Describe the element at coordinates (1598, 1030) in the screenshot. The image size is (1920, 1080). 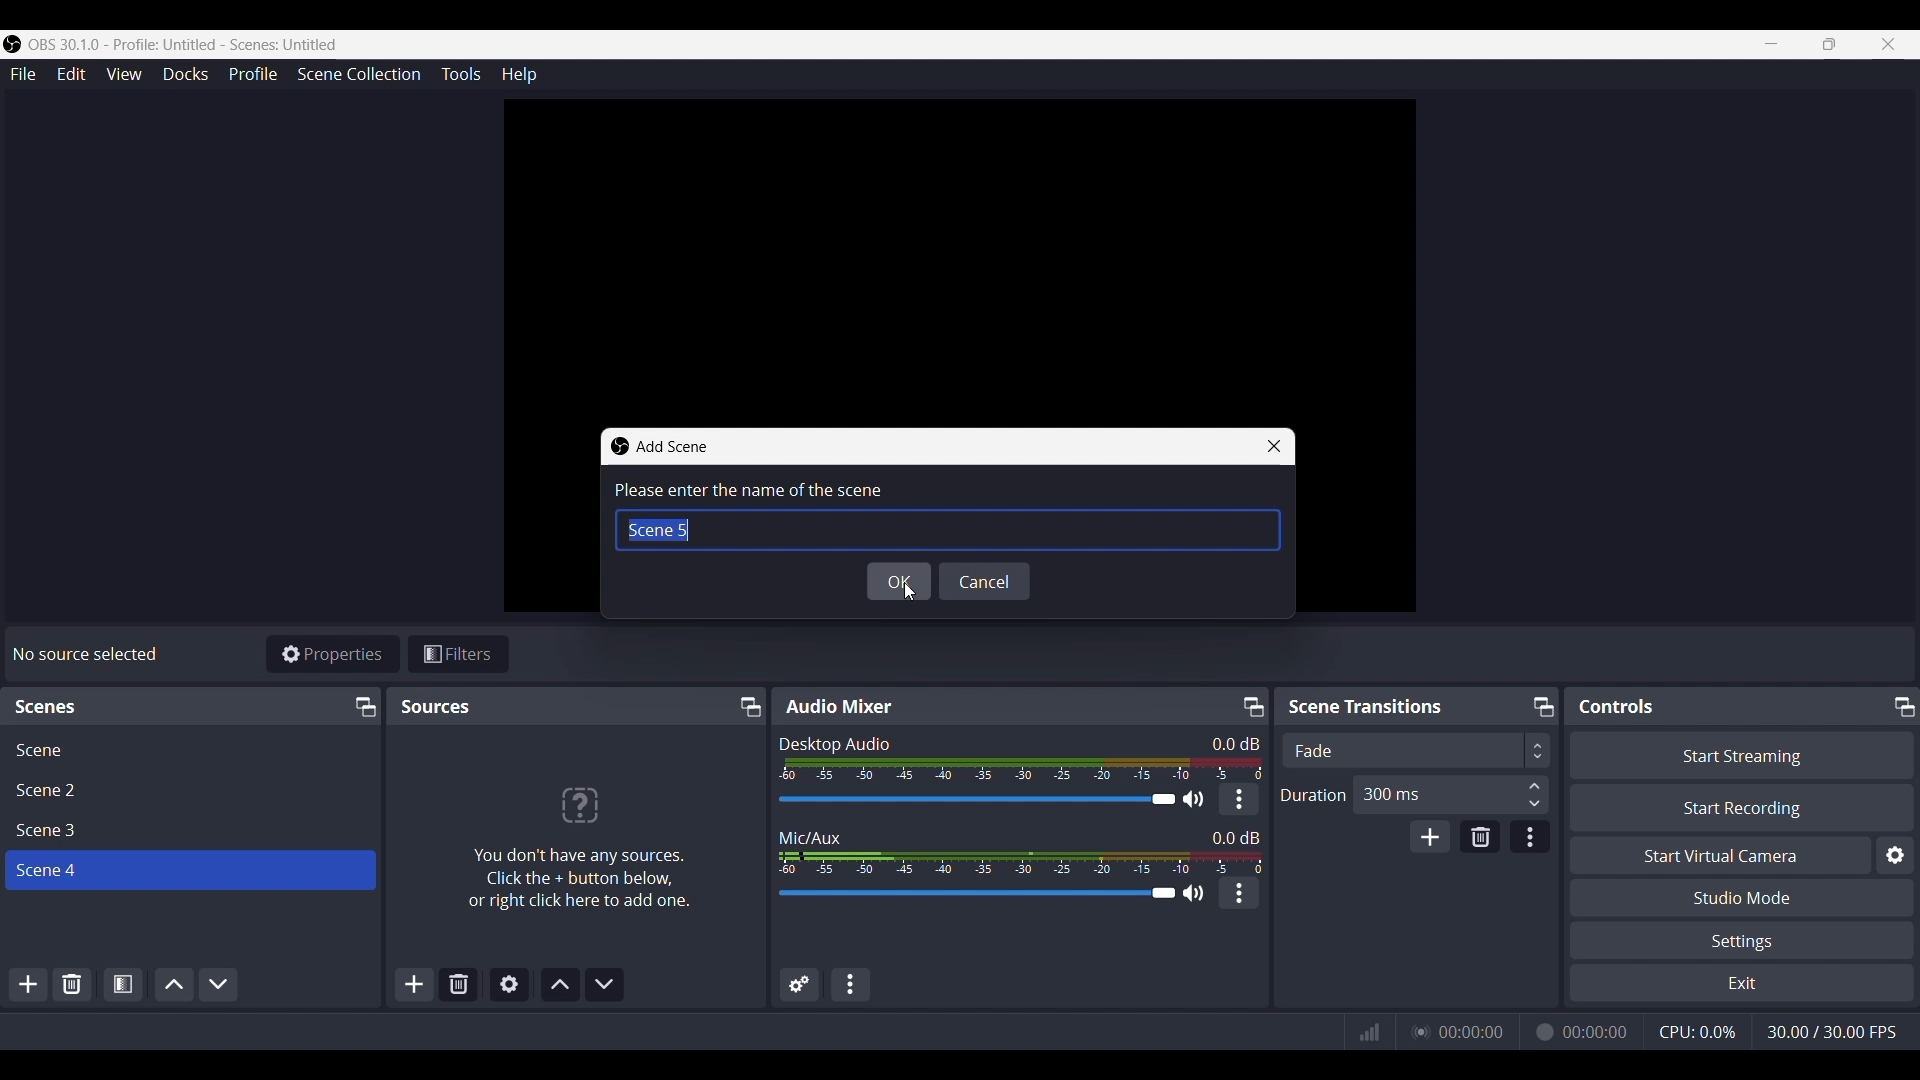
I see `00:00:00` at that location.